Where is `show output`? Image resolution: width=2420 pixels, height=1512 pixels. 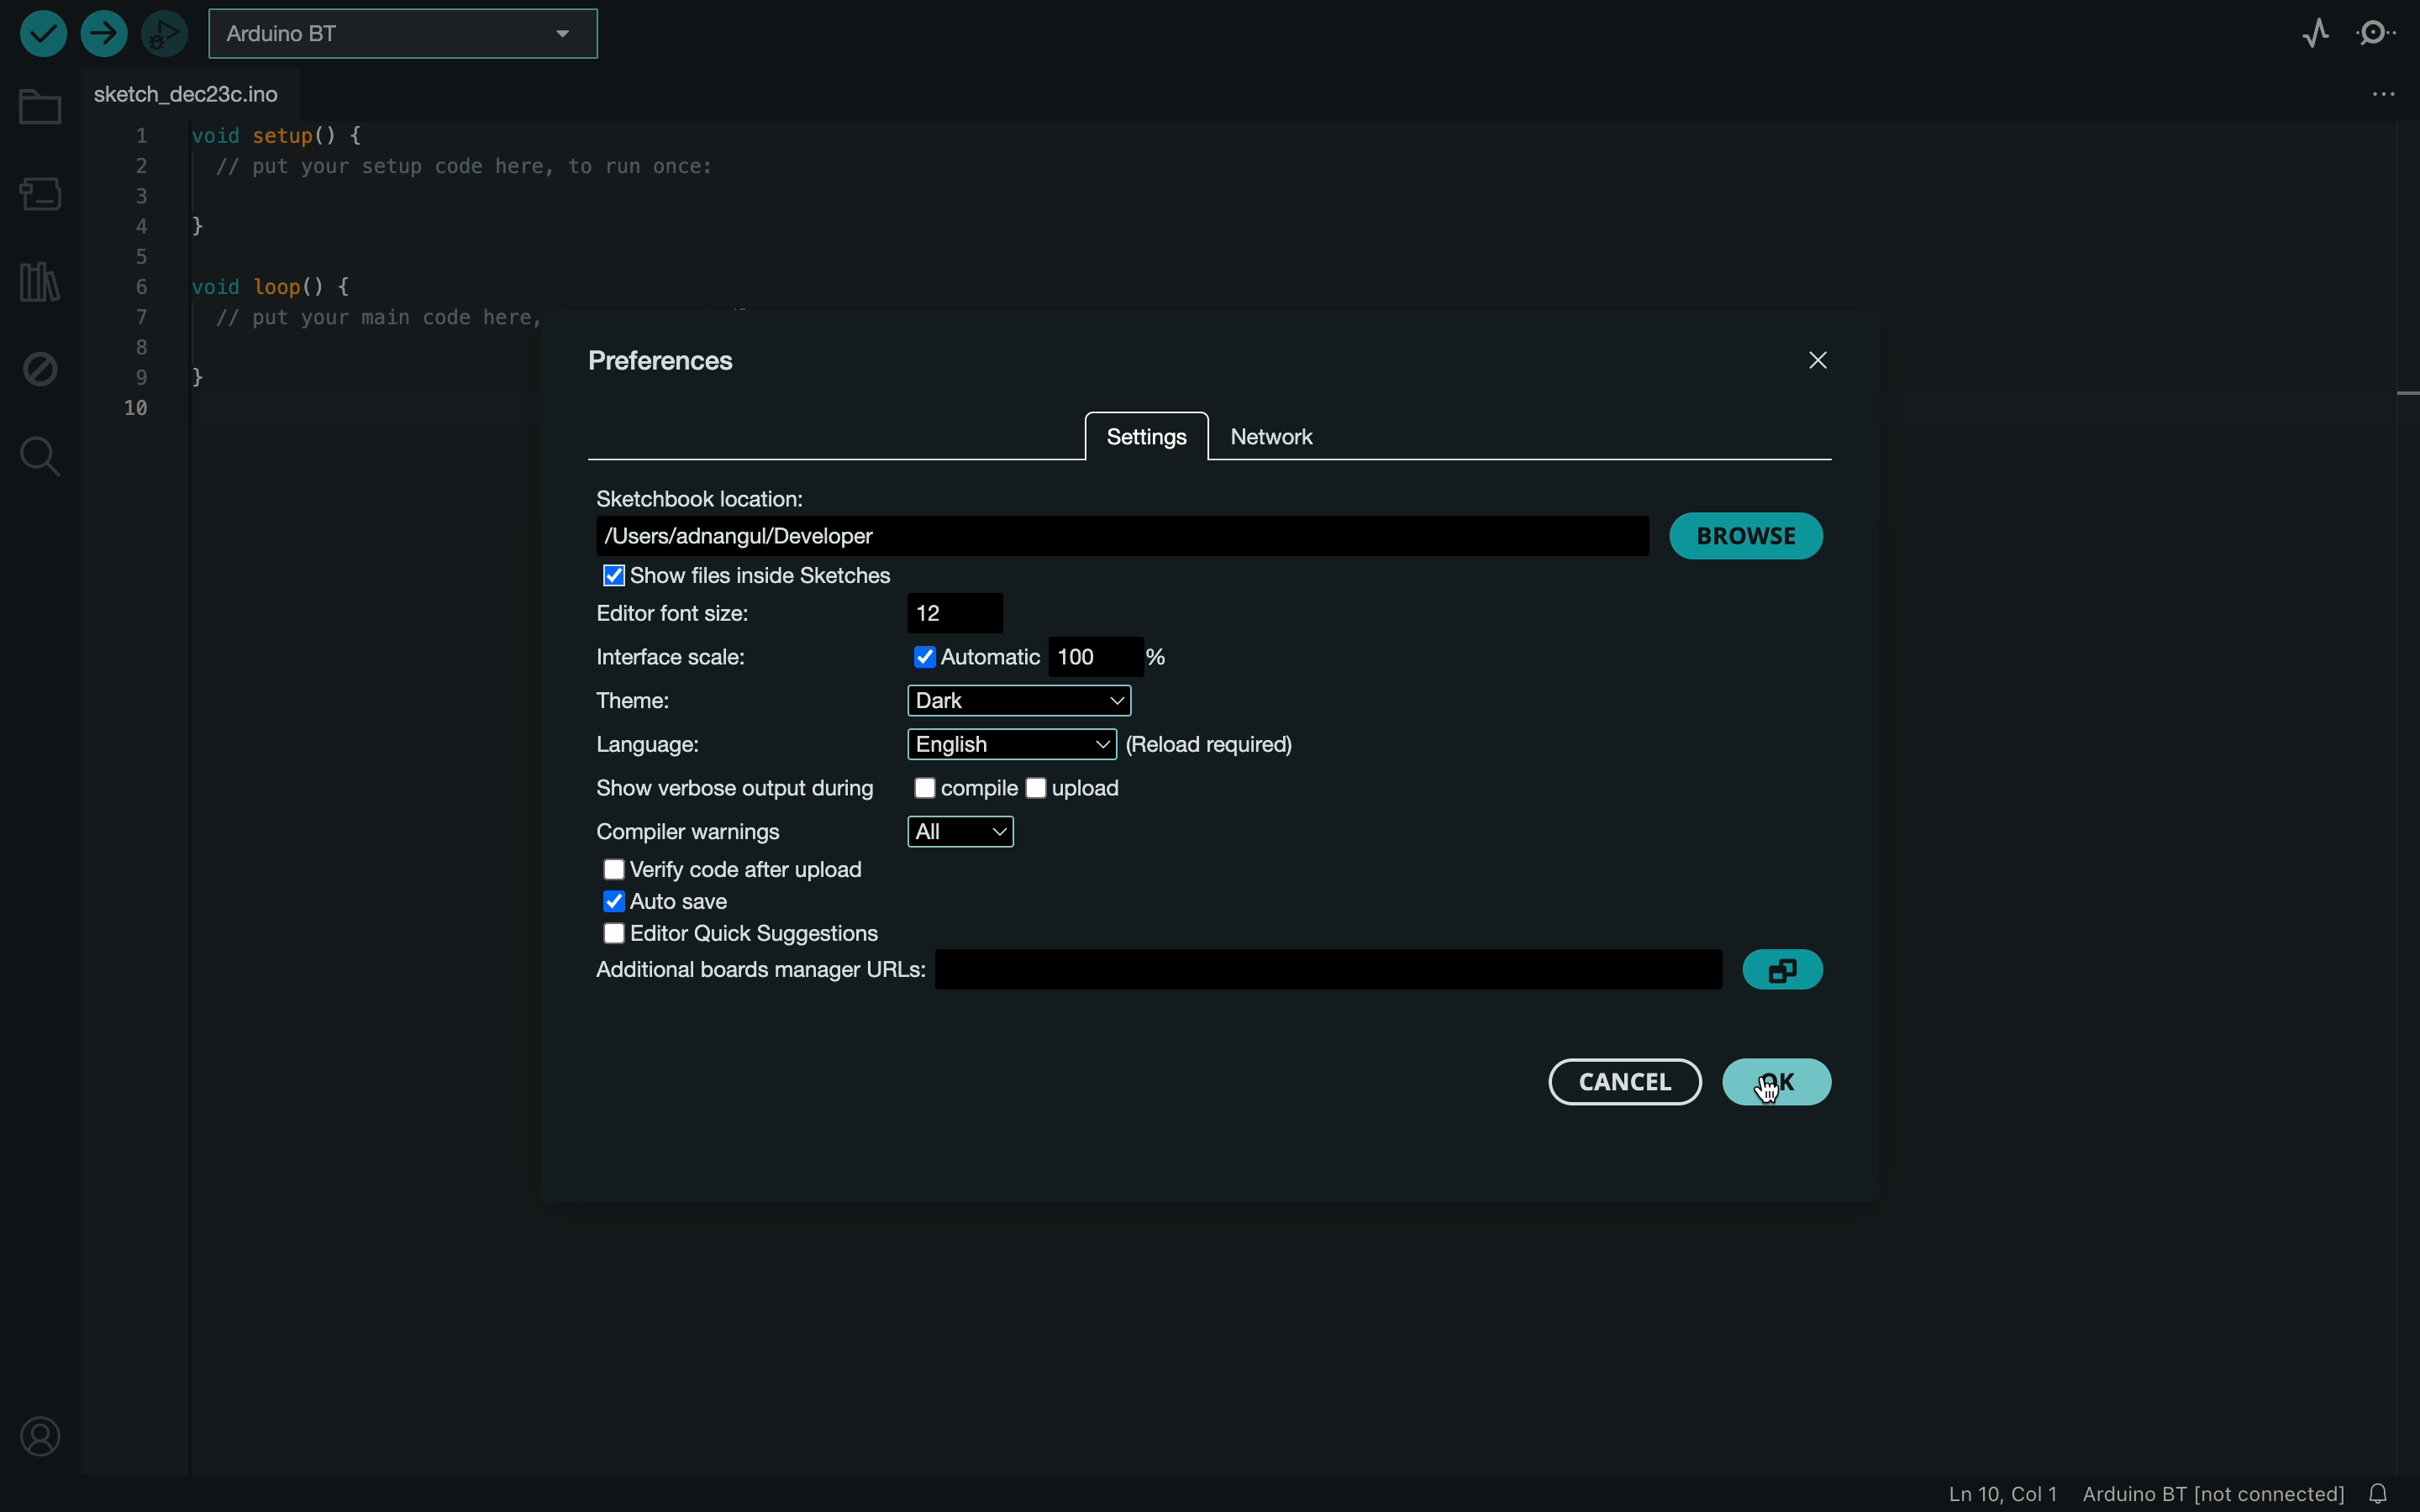
show output is located at coordinates (881, 790).